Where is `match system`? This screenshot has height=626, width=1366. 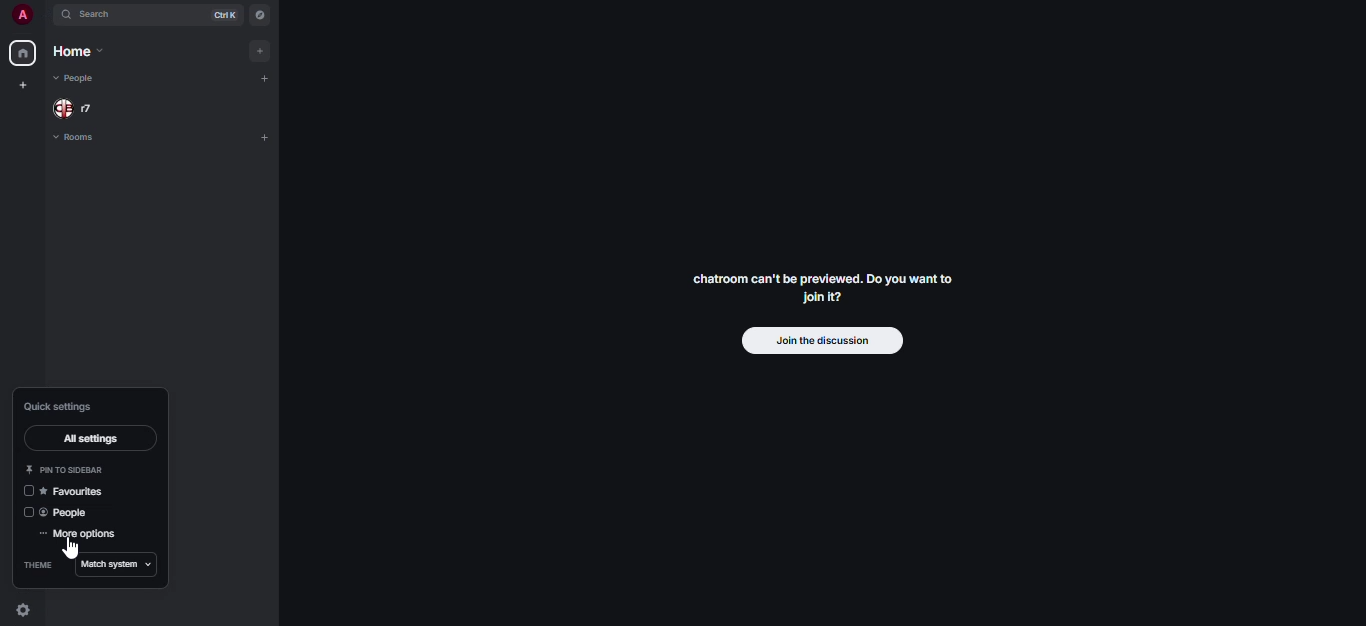 match system is located at coordinates (116, 565).